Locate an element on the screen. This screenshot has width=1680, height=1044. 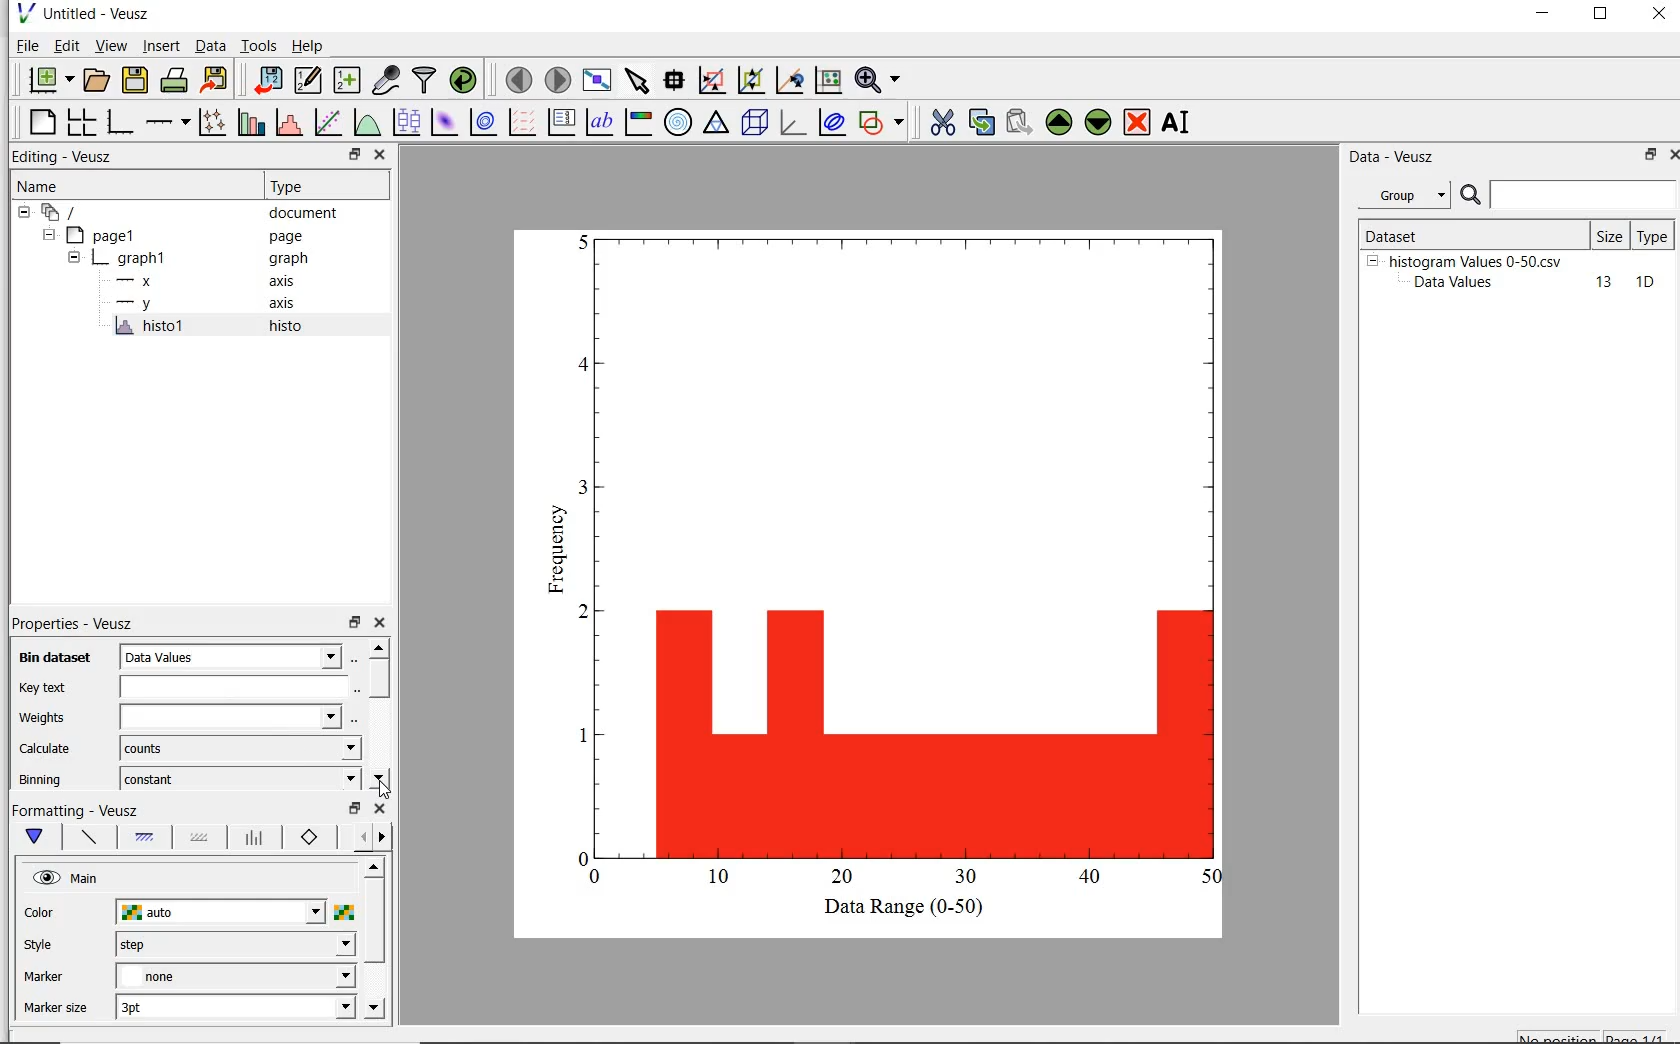
plot bar charts is located at coordinates (251, 121).